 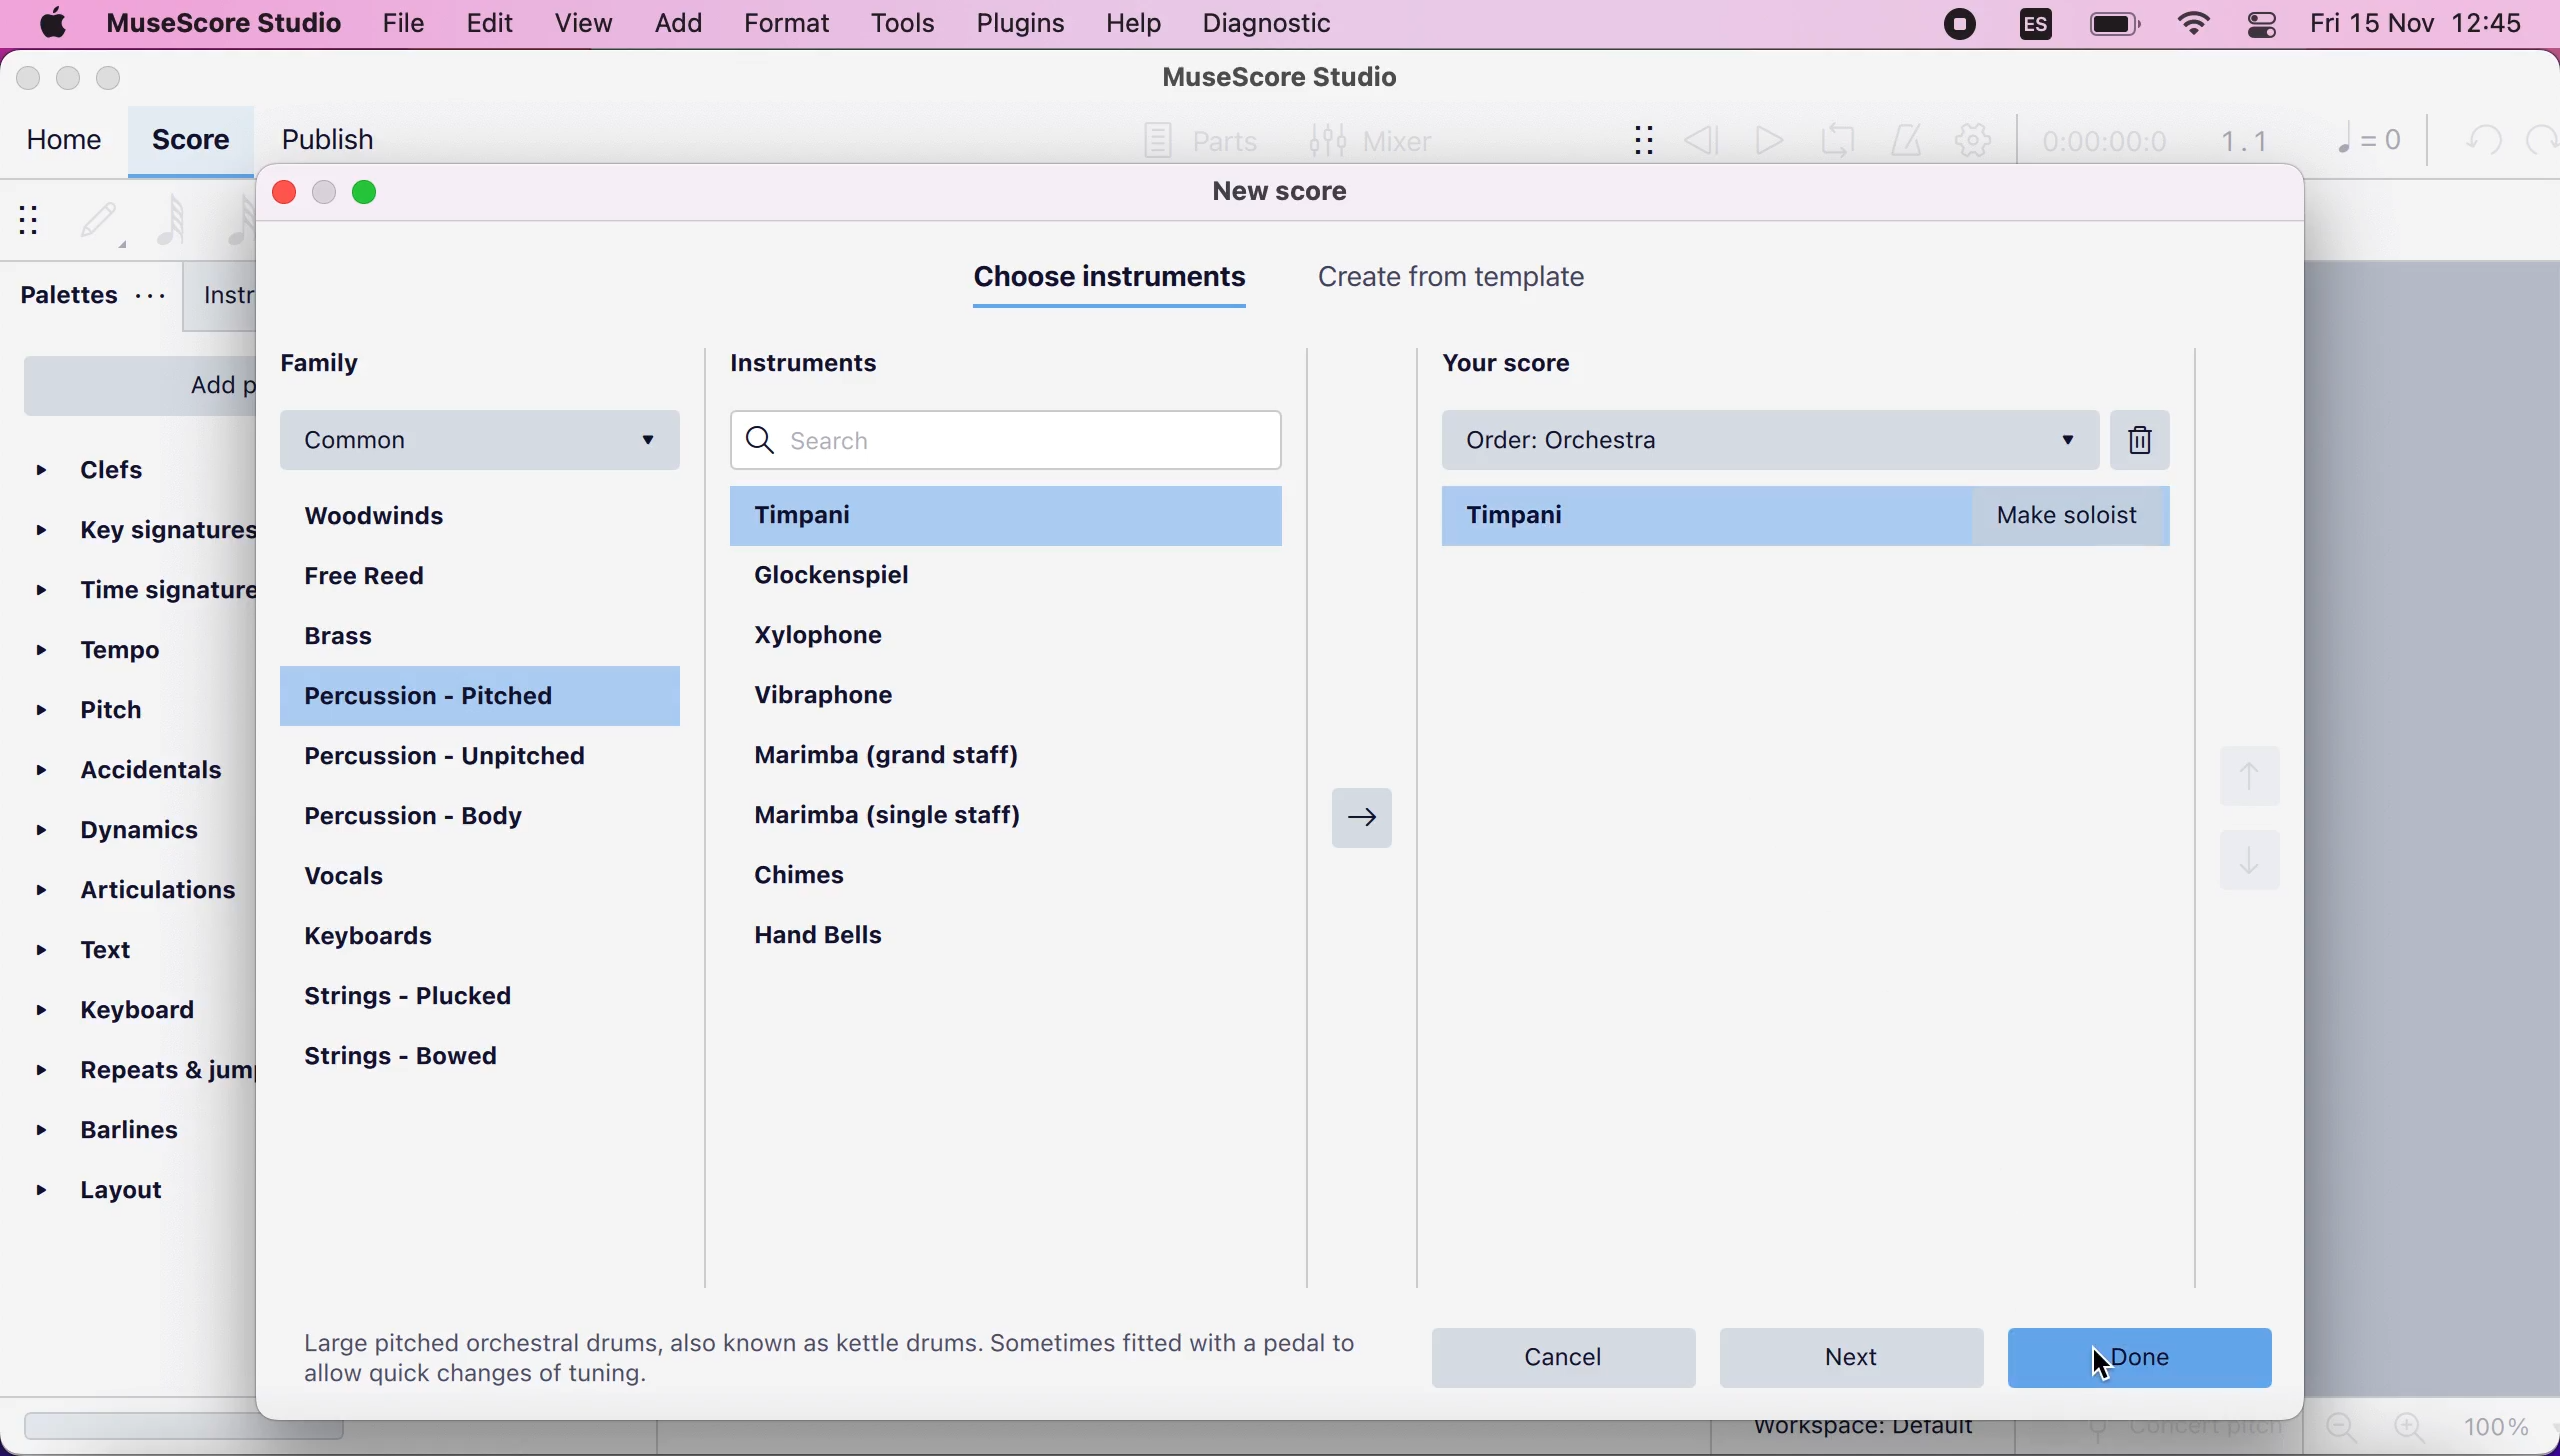 I want to click on percussion - pitched, so click(x=477, y=698).